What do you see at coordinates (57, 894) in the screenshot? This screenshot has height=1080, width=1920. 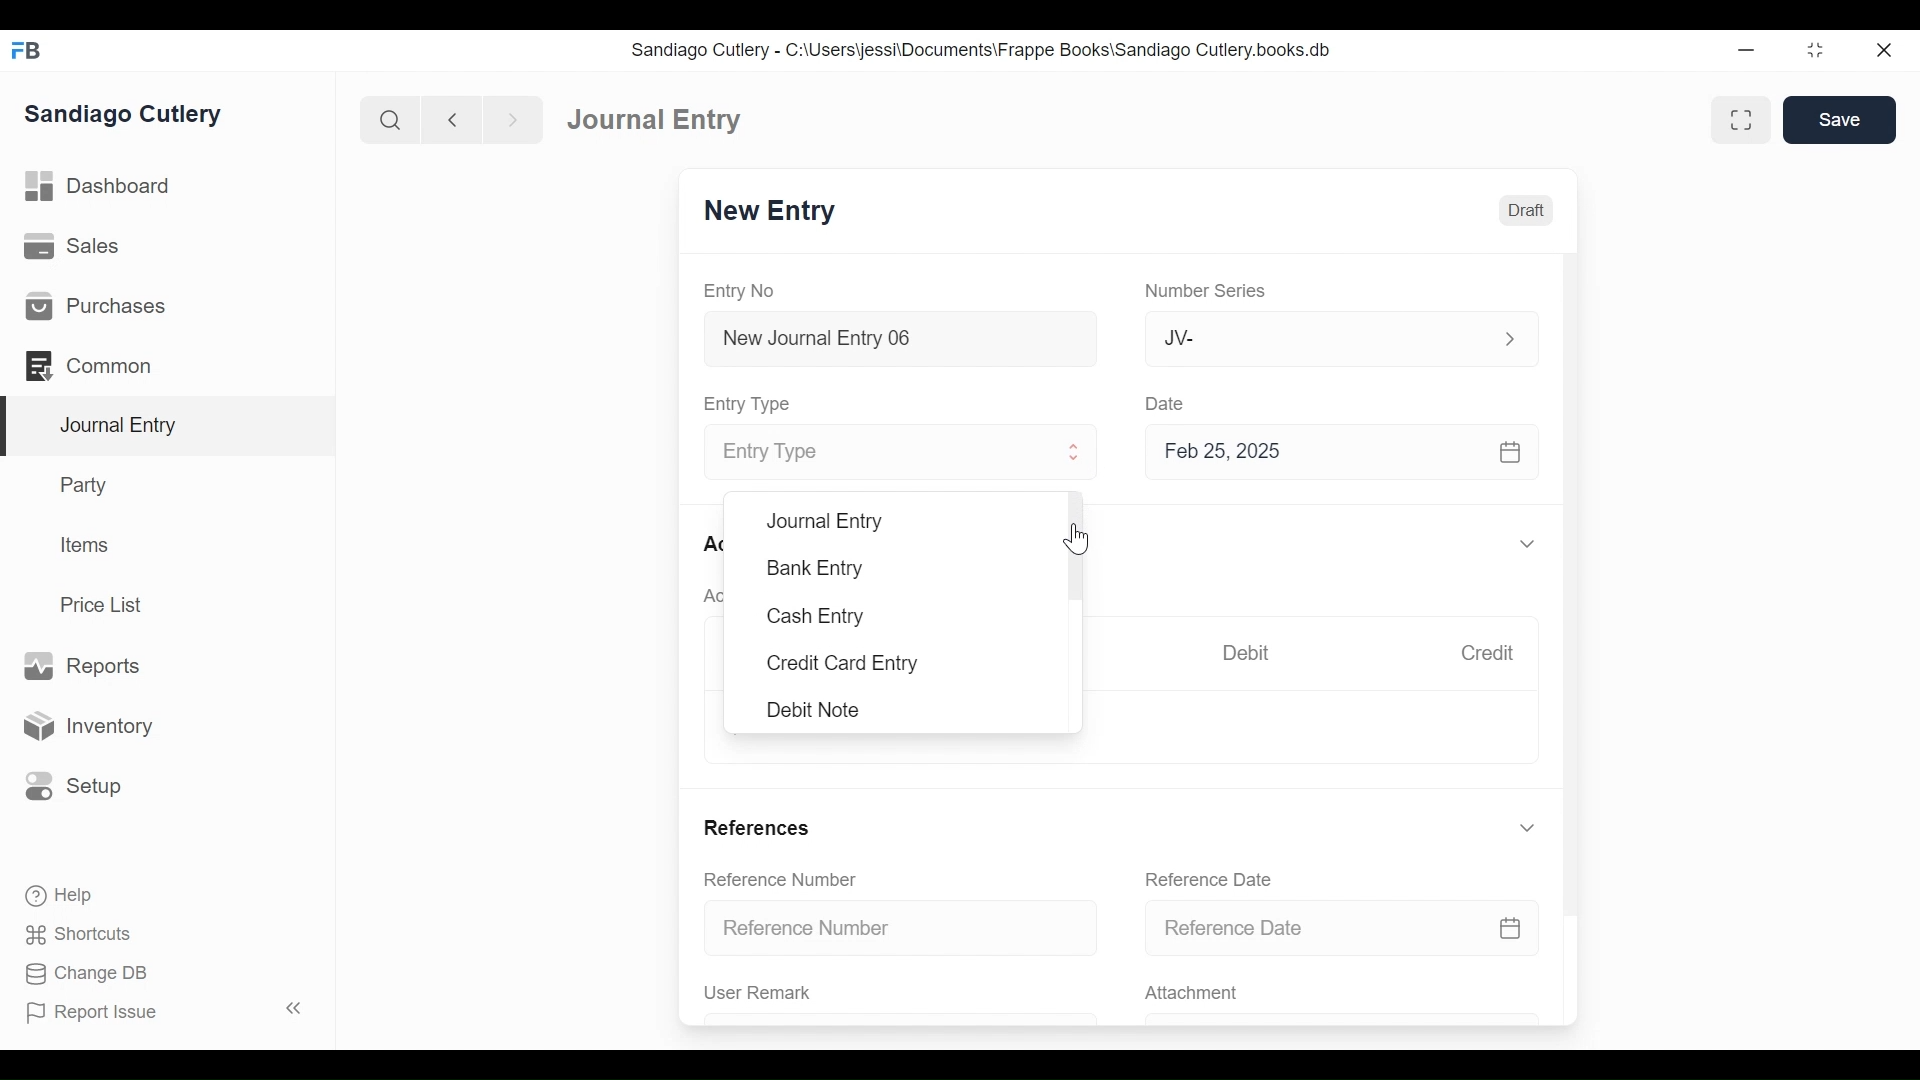 I see `Help` at bounding box center [57, 894].